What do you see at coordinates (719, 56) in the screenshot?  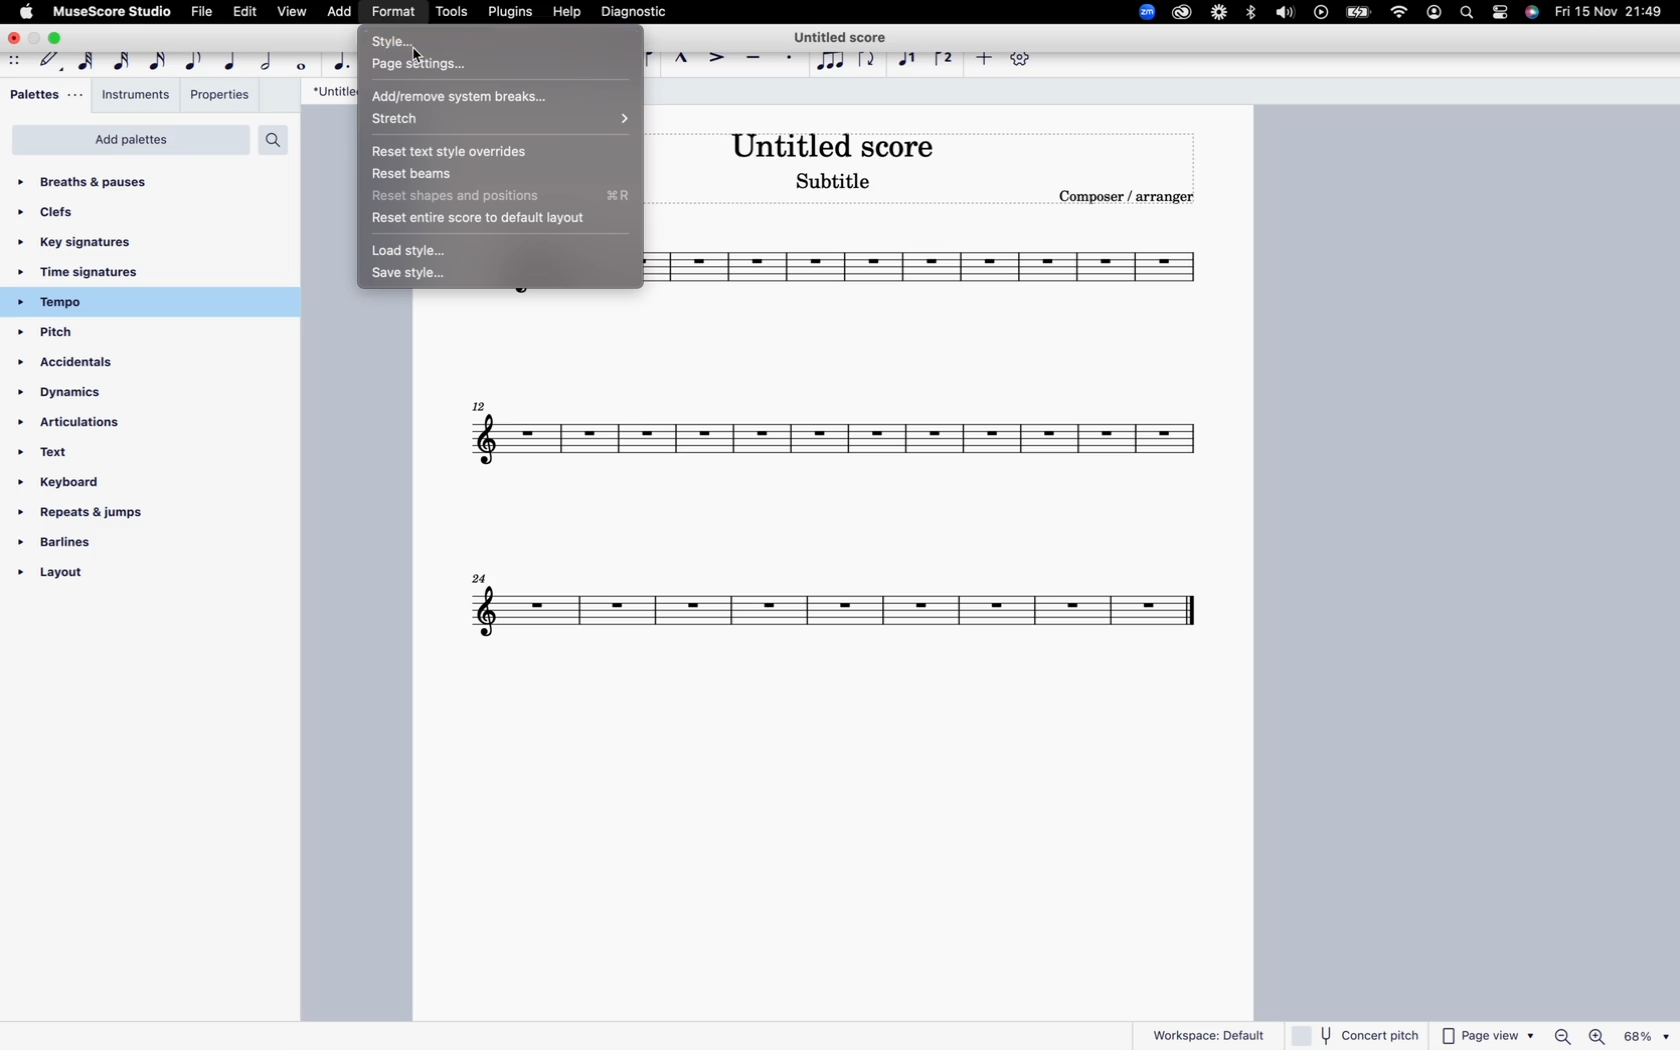 I see `accent` at bounding box center [719, 56].